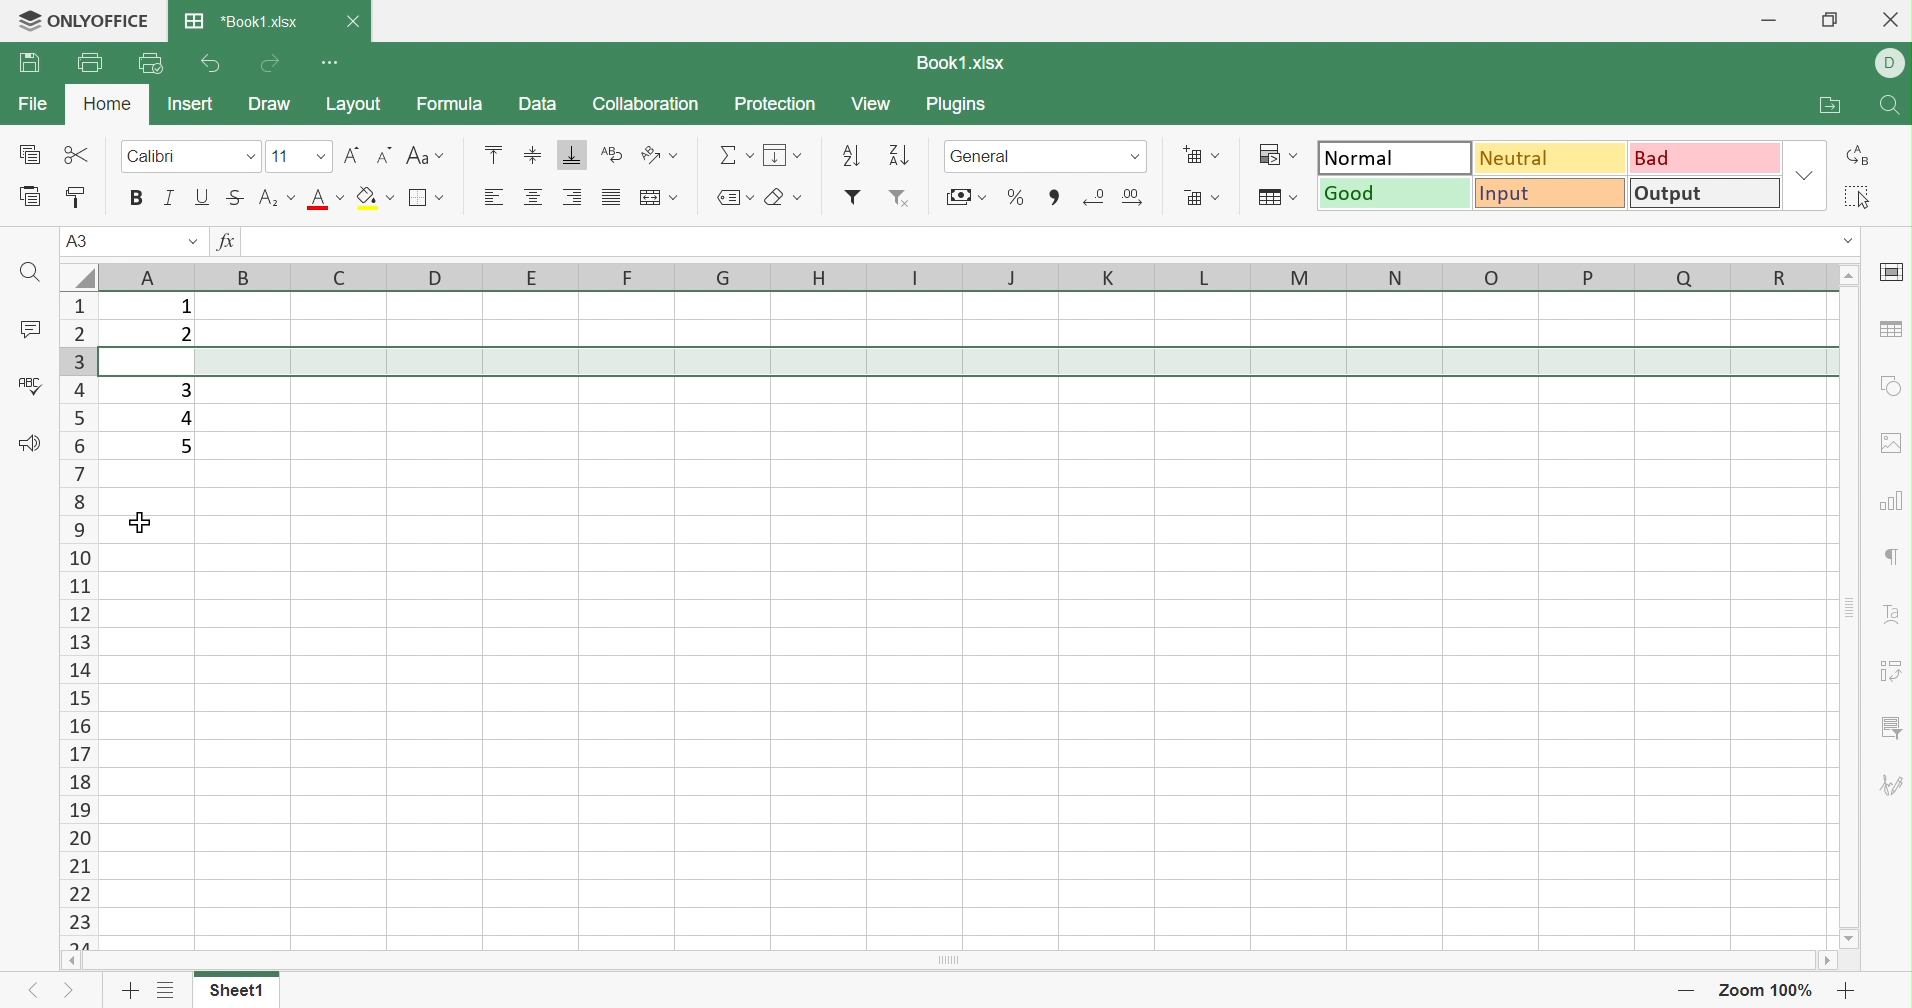 The image size is (1912, 1008). What do you see at coordinates (753, 197) in the screenshot?
I see `Drop Down` at bounding box center [753, 197].